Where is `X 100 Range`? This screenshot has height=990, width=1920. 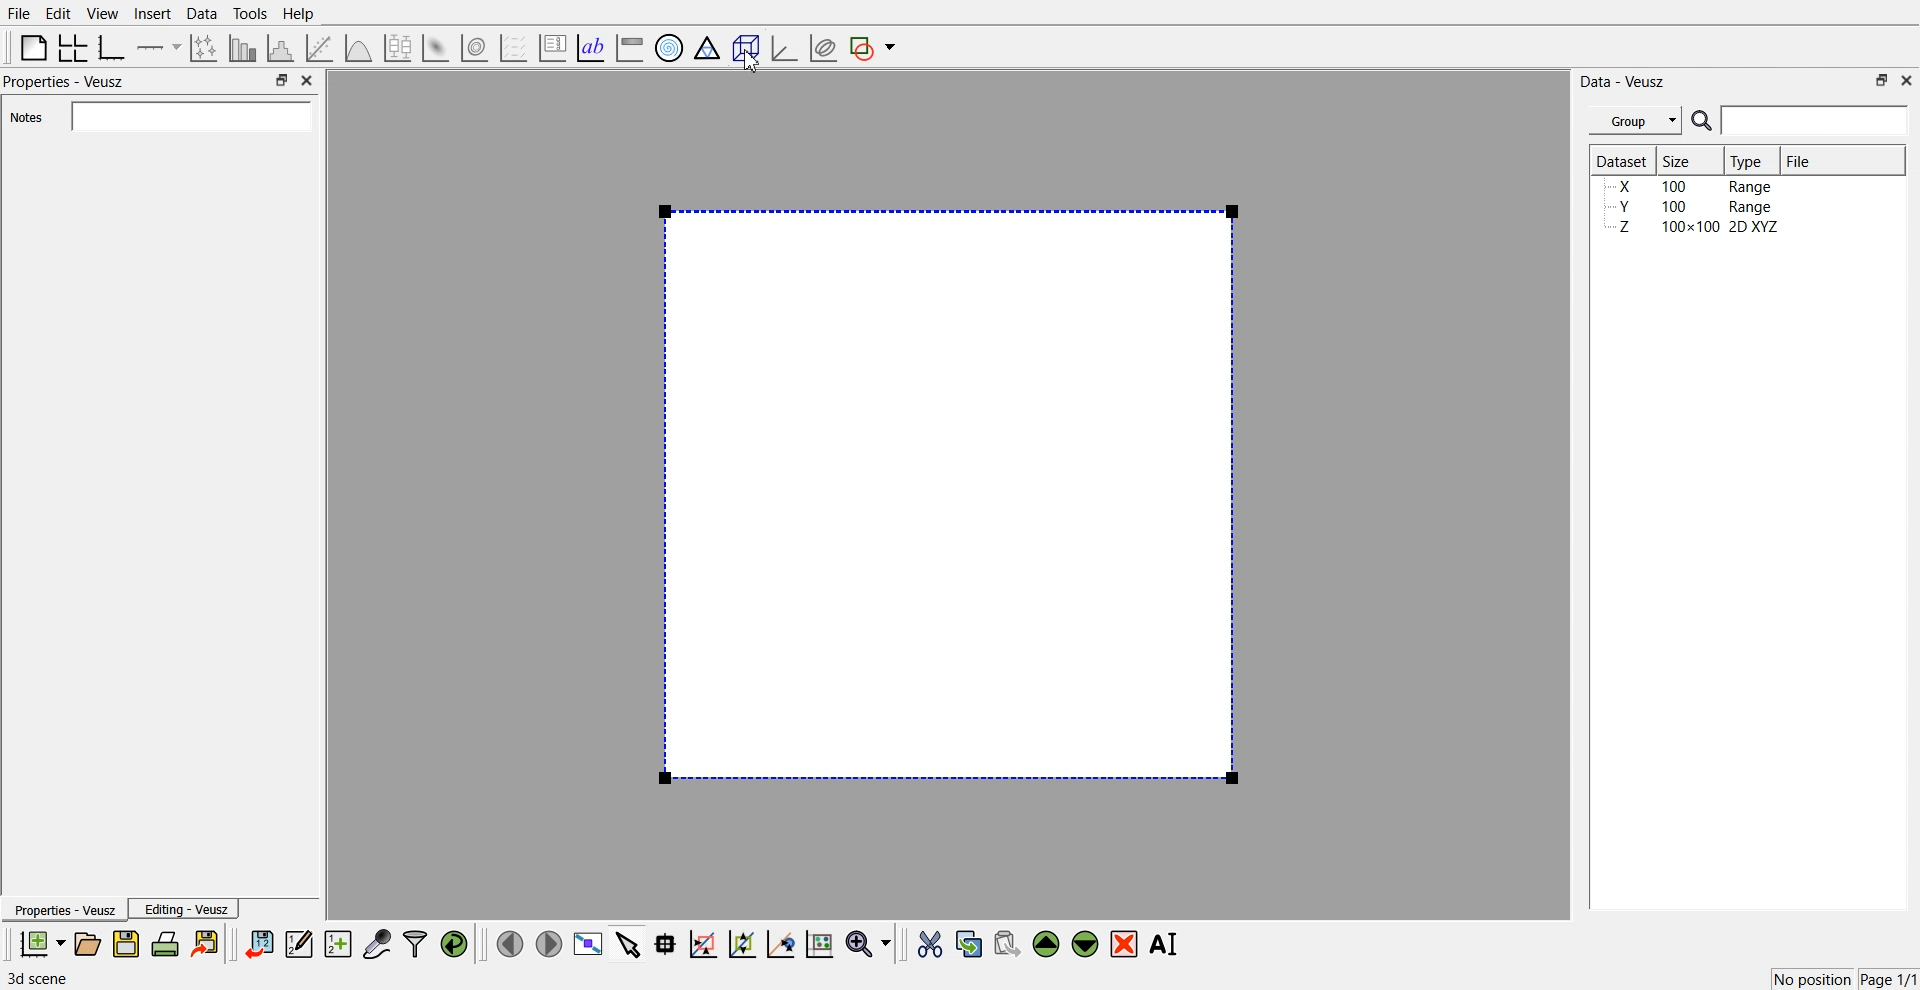 X 100 Range is located at coordinates (1693, 186).